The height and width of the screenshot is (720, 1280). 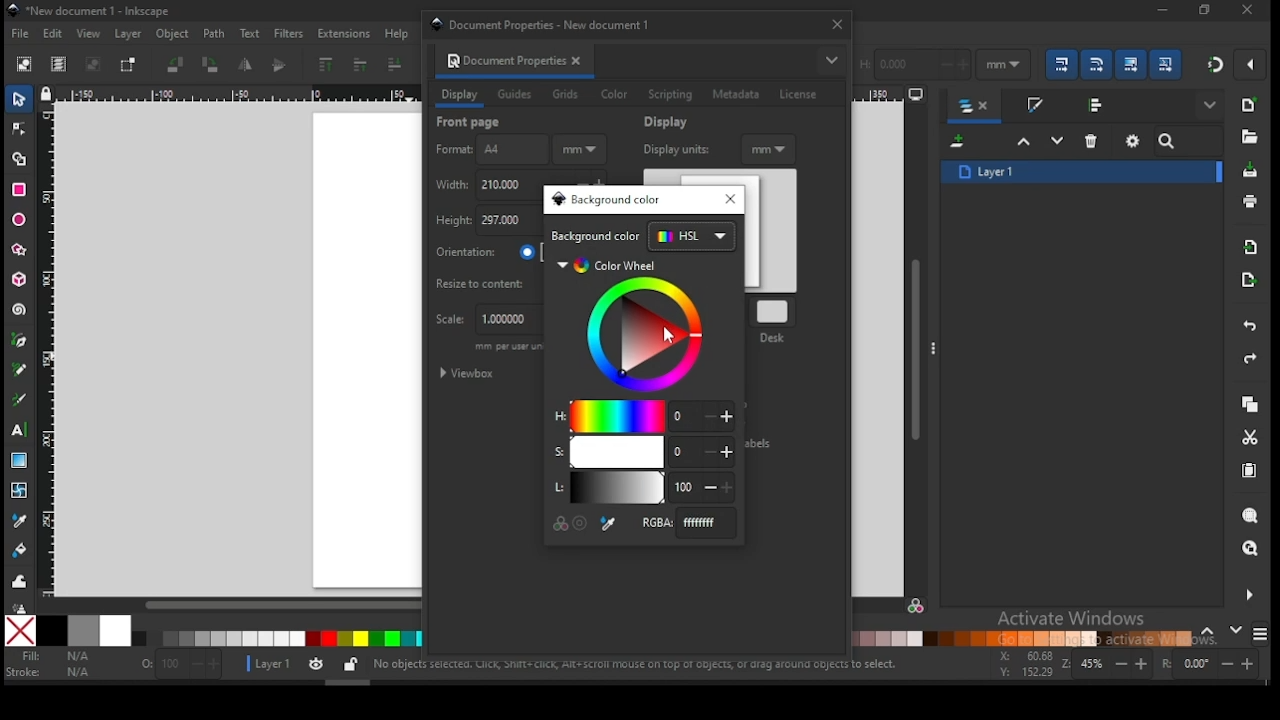 What do you see at coordinates (917, 348) in the screenshot?
I see `scroll bar` at bounding box center [917, 348].